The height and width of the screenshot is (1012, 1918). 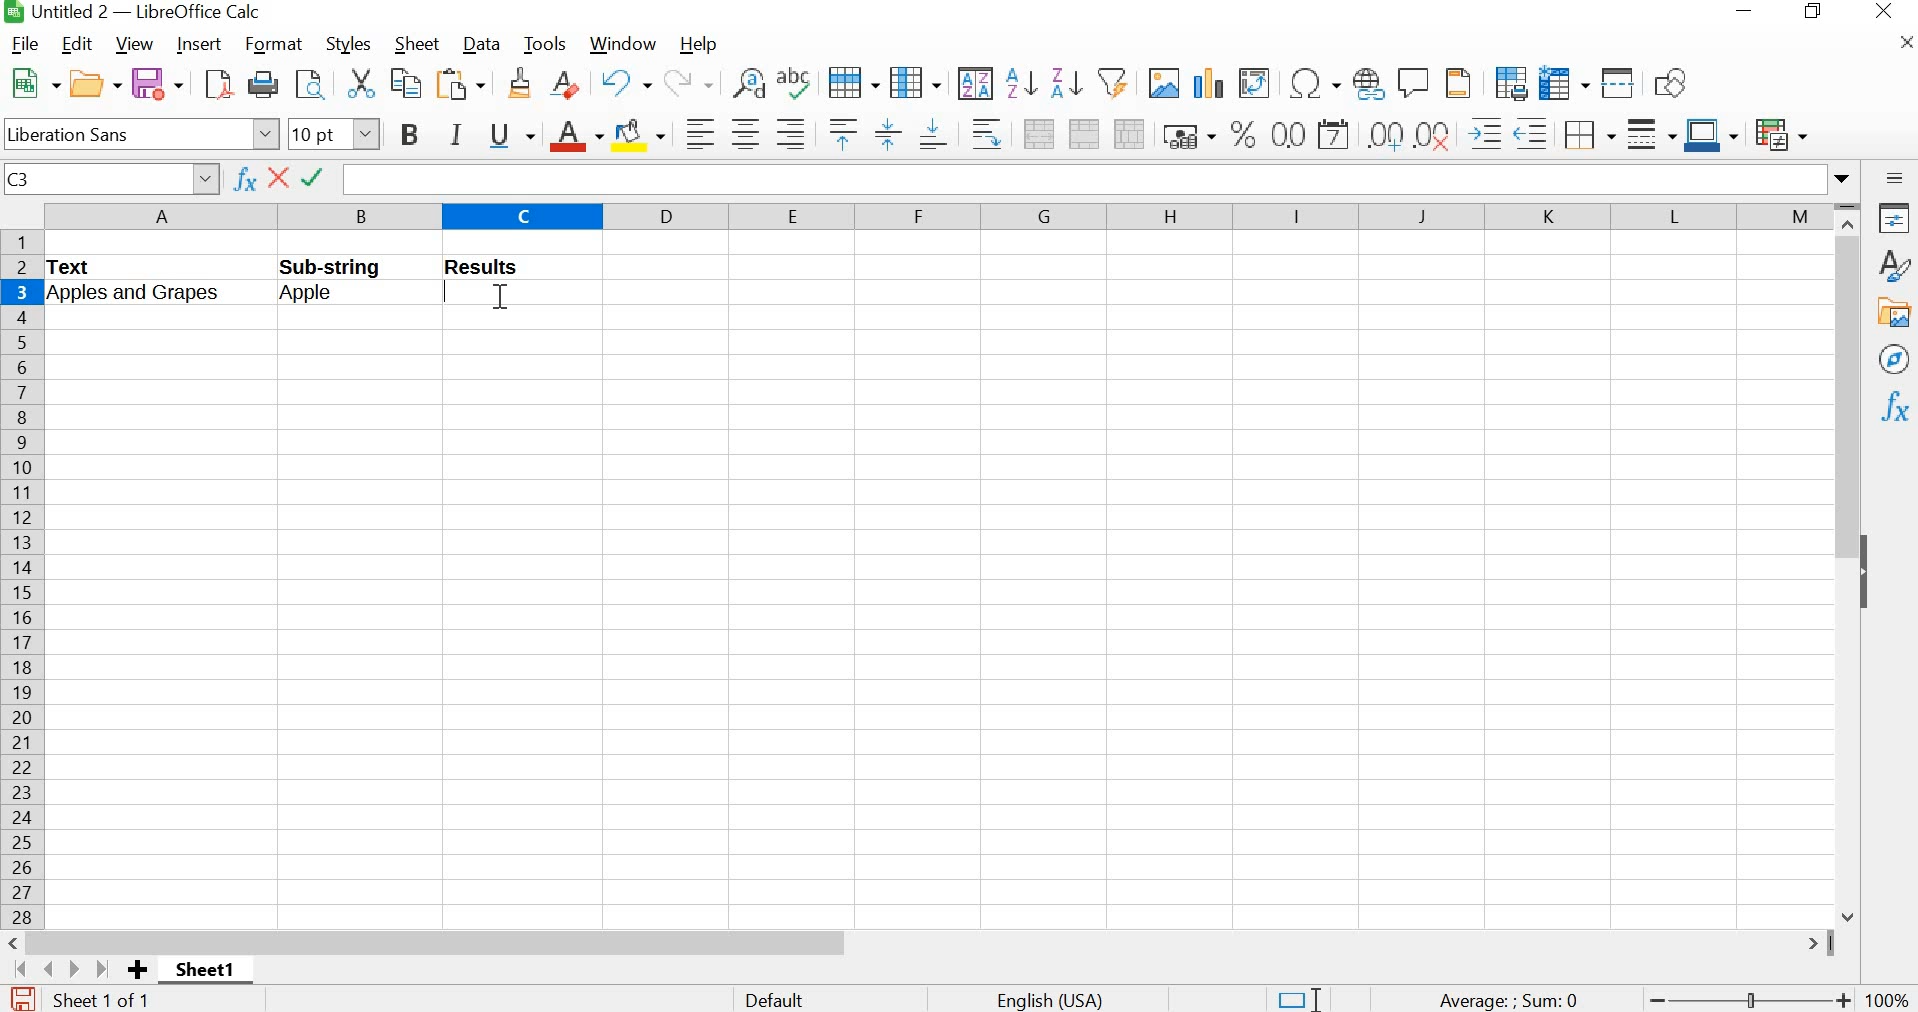 I want to click on move to next sheet buttons, so click(x=63, y=969).